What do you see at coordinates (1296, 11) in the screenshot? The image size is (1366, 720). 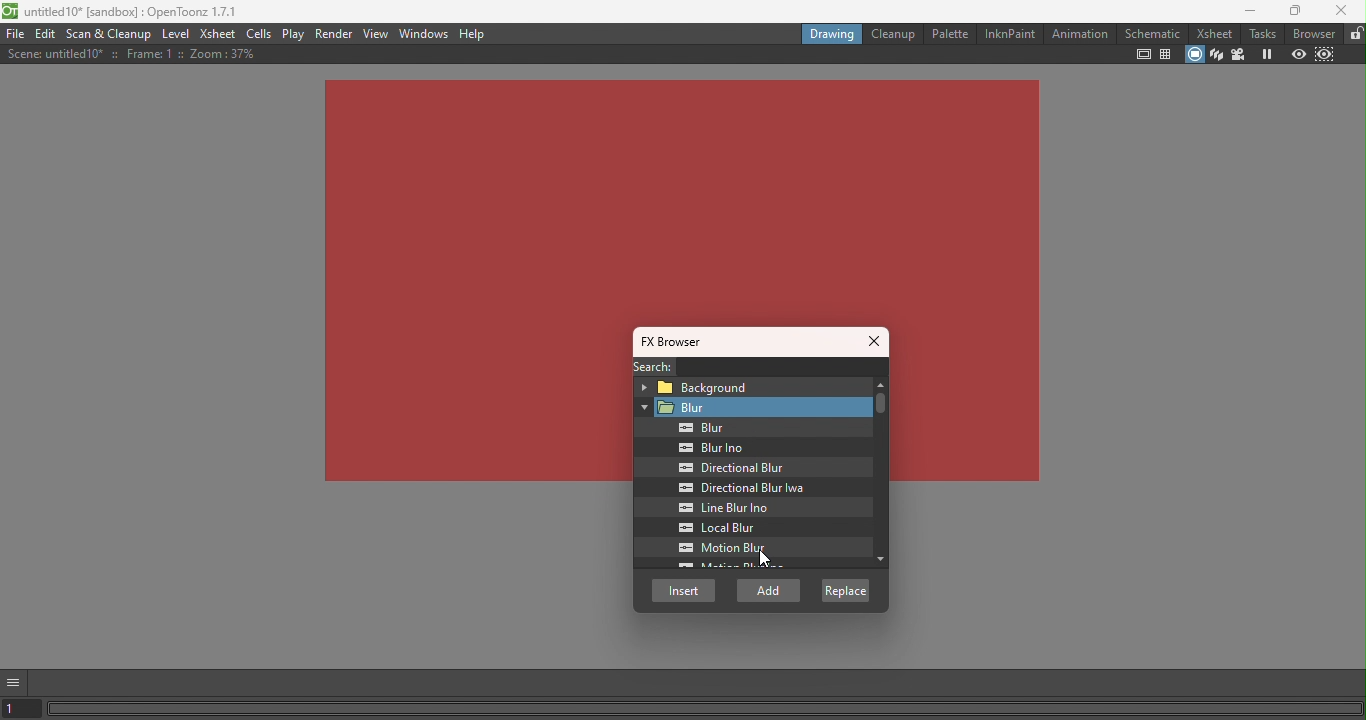 I see `Maximize` at bounding box center [1296, 11].